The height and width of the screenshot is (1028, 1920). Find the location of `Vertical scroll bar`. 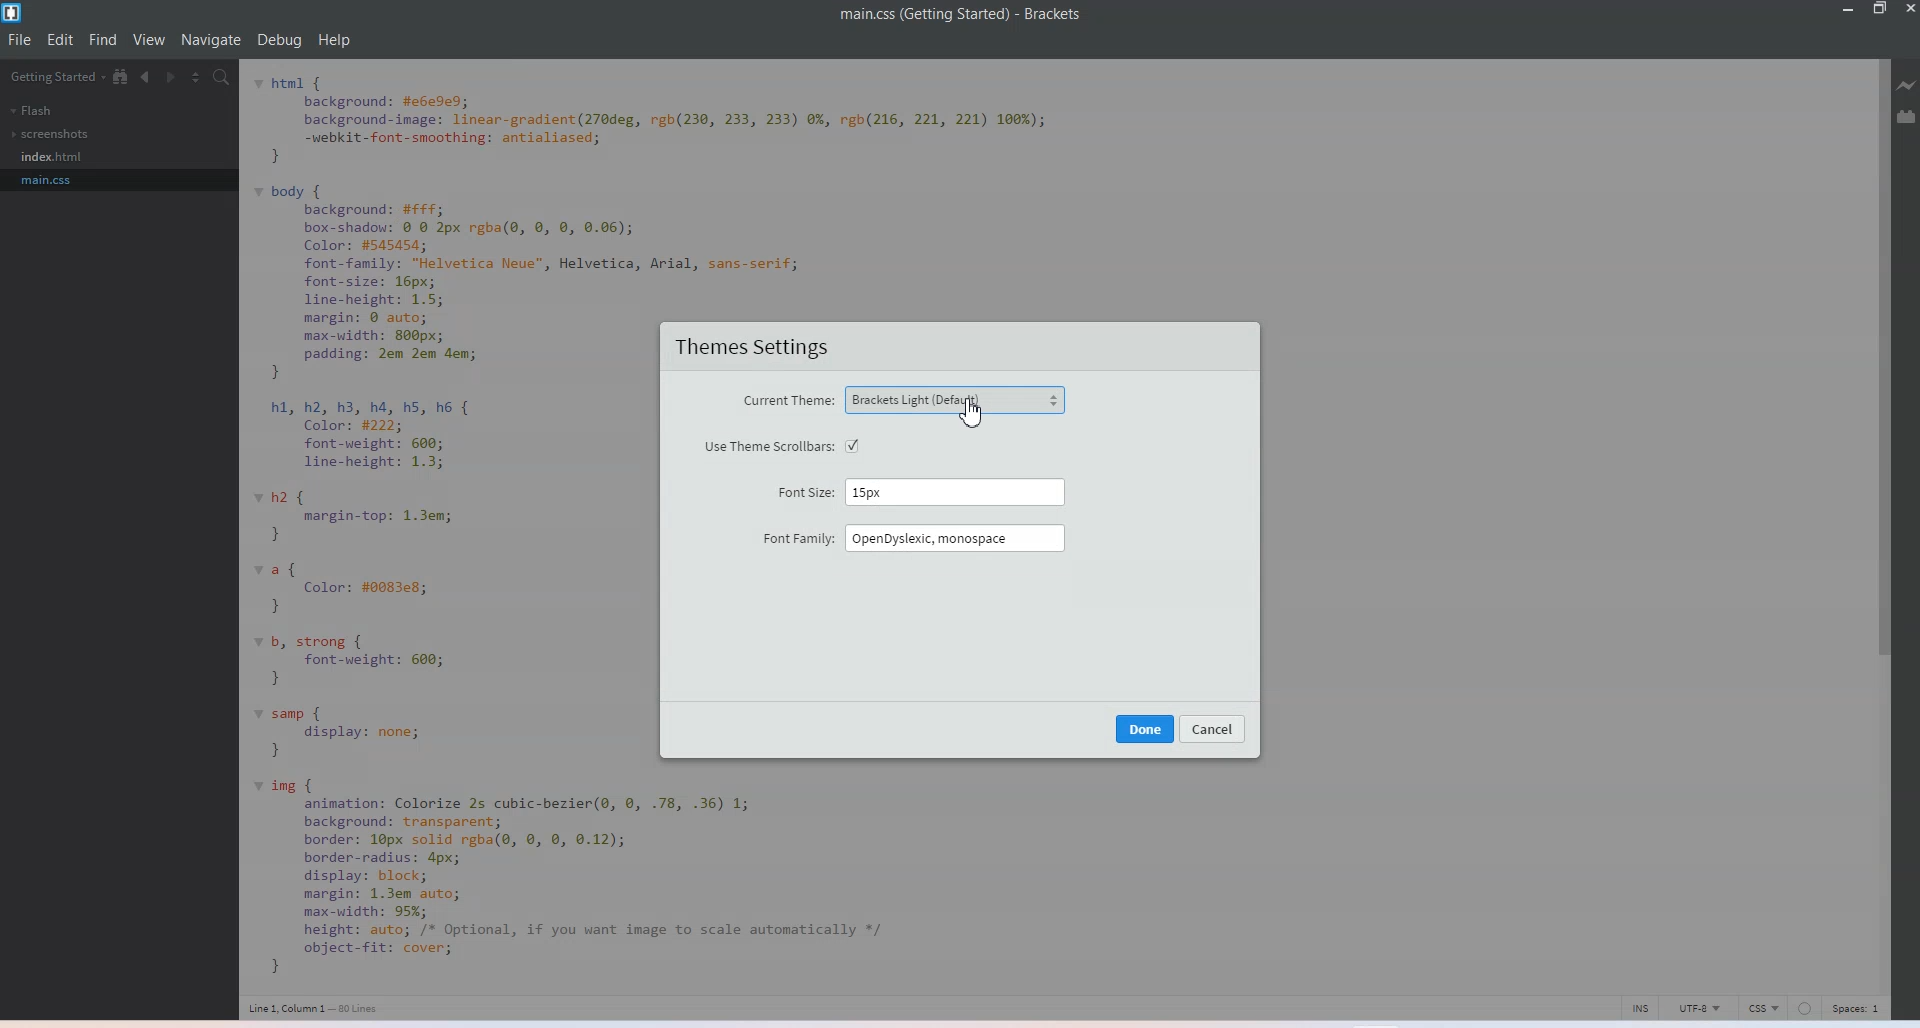

Vertical scroll bar is located at coordinates (1880, 523).